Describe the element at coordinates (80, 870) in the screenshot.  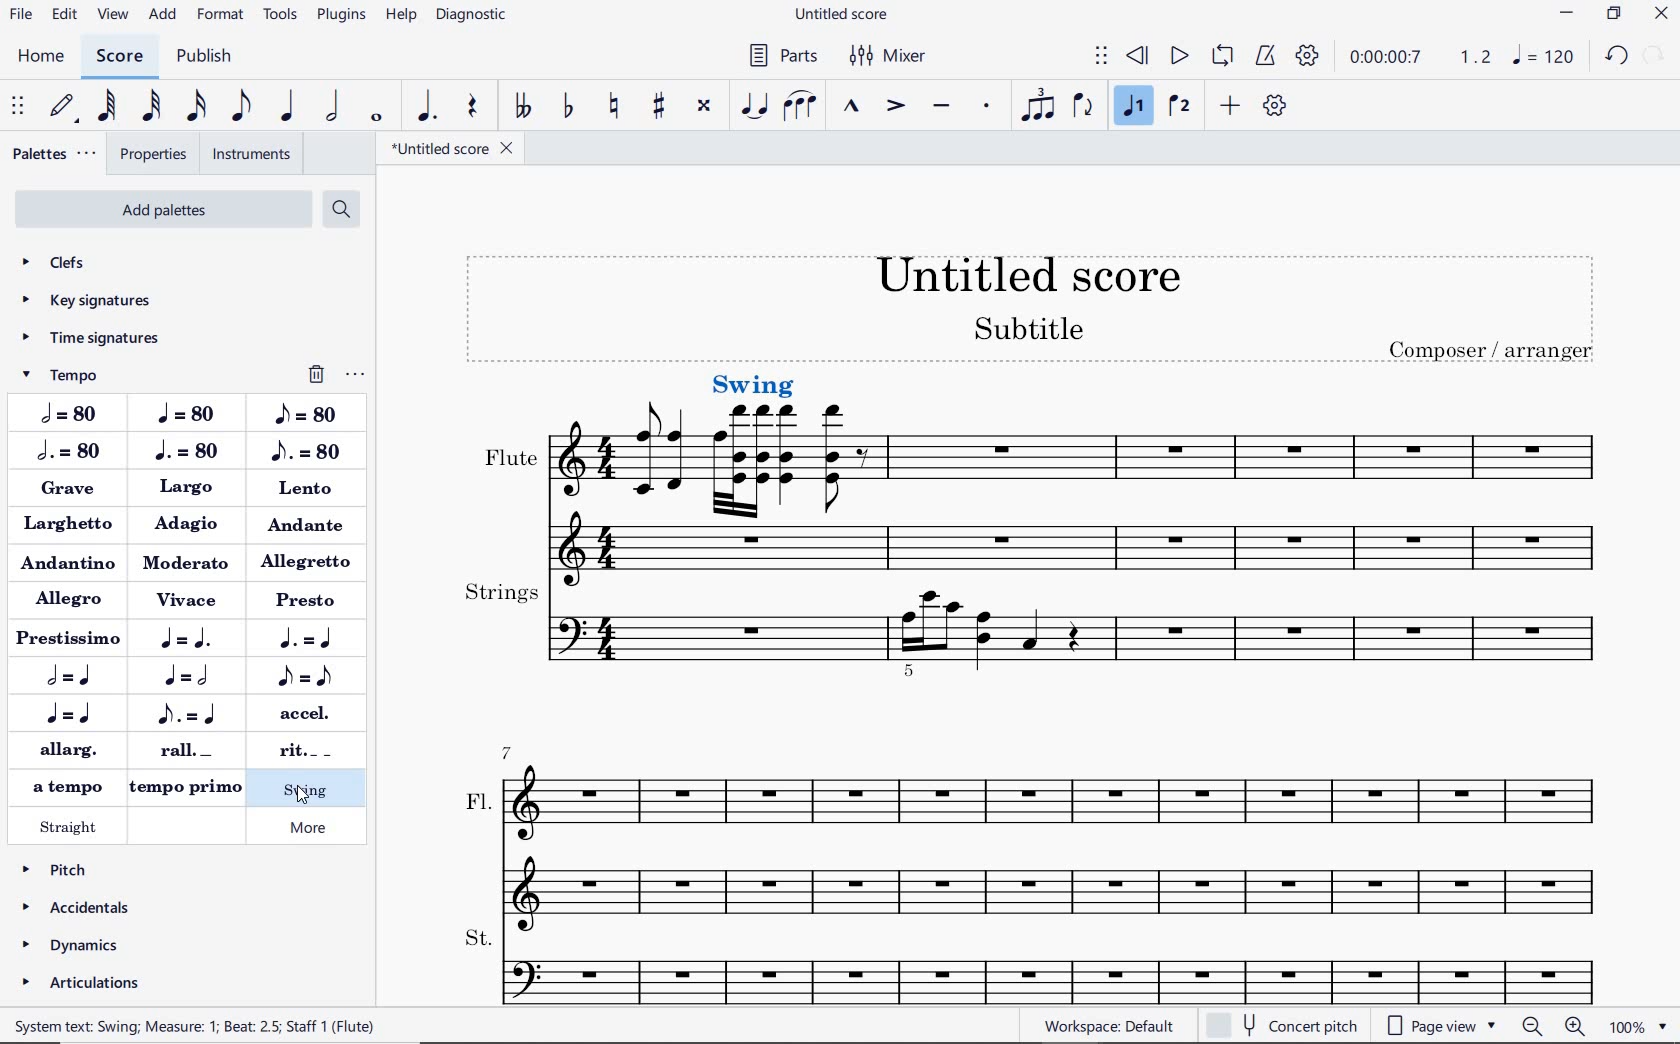
I see `pitch` at that location.